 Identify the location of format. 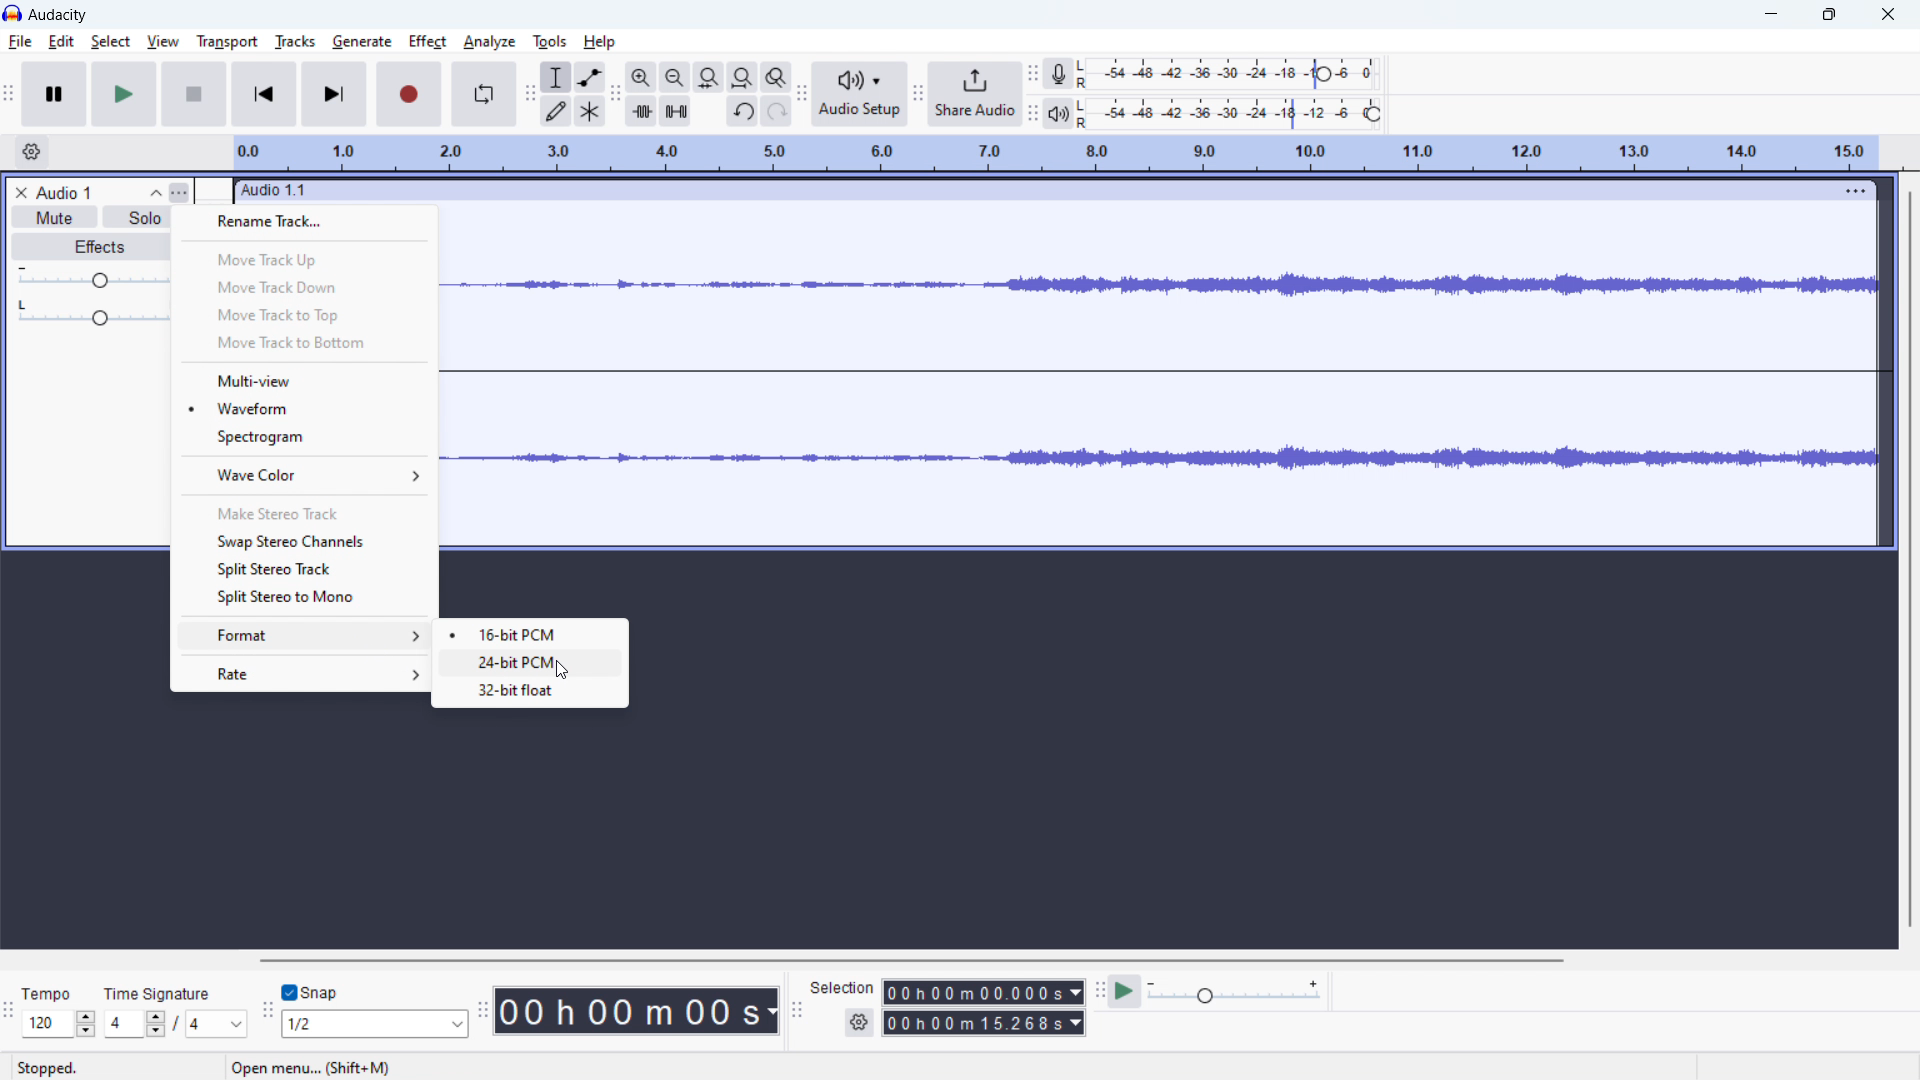
(300, 637).